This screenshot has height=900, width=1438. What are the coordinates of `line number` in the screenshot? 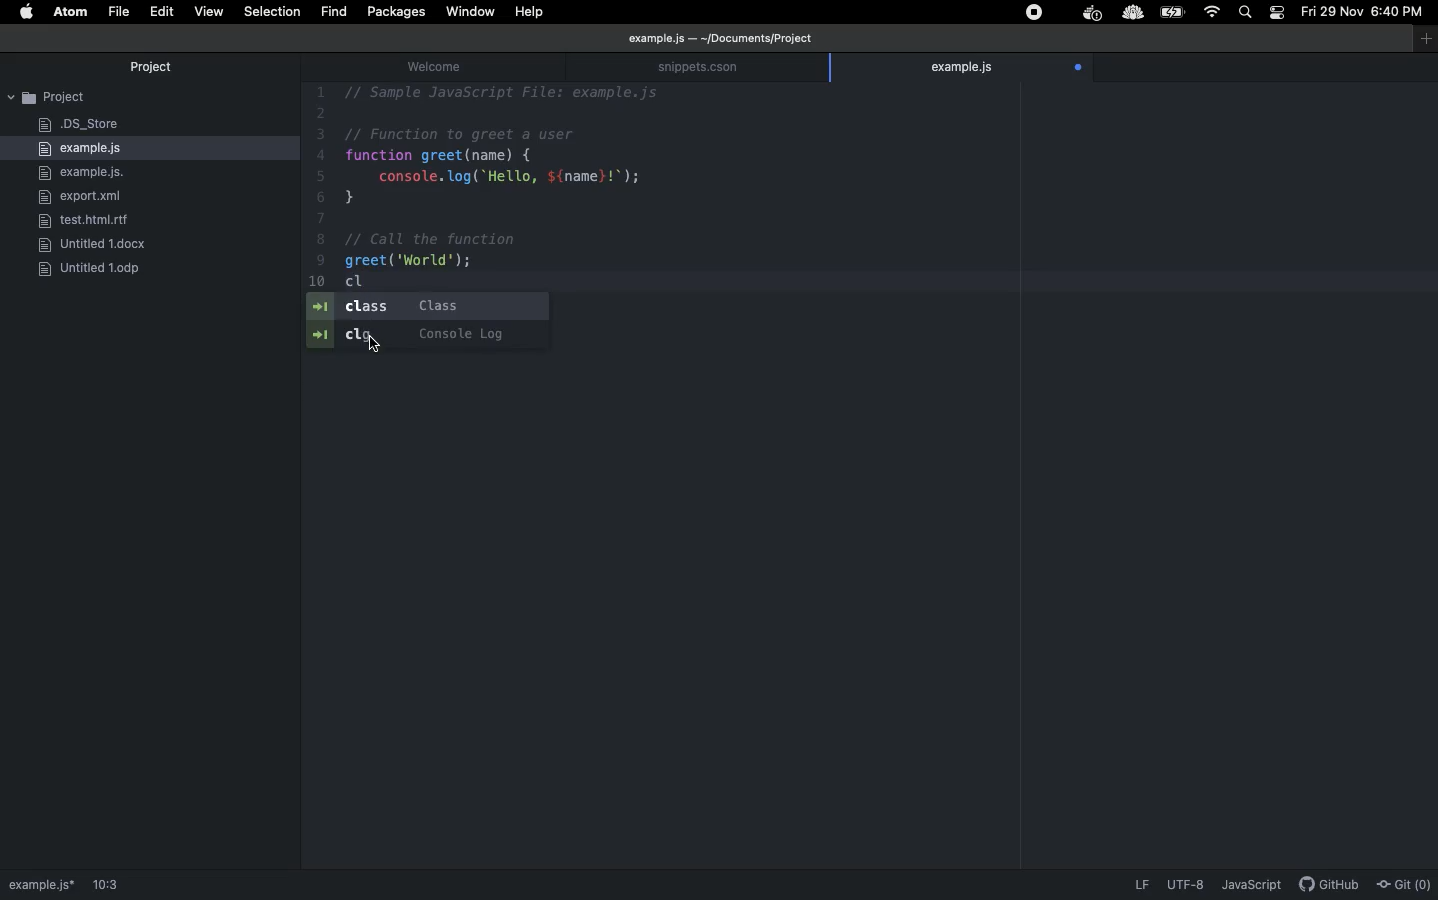 It's located at (318, 187).